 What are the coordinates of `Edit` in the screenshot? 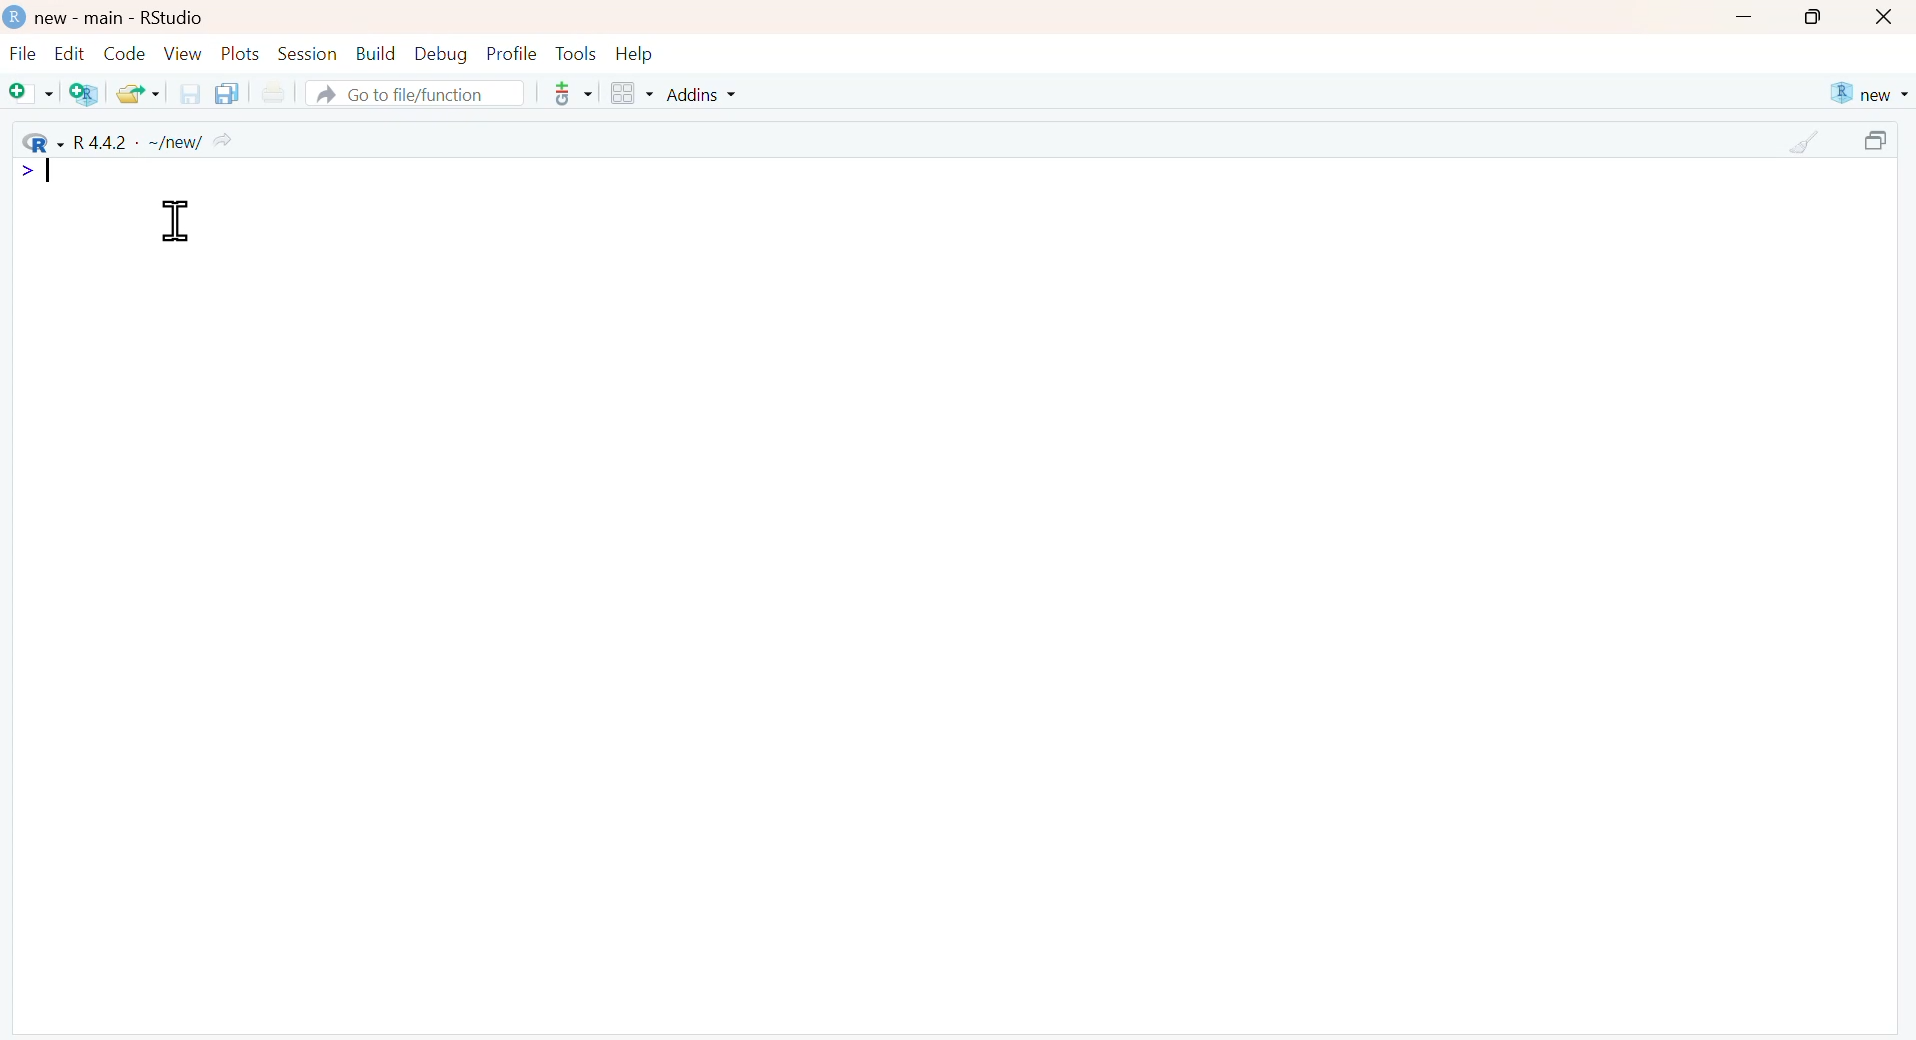 It's located at (69, 53).